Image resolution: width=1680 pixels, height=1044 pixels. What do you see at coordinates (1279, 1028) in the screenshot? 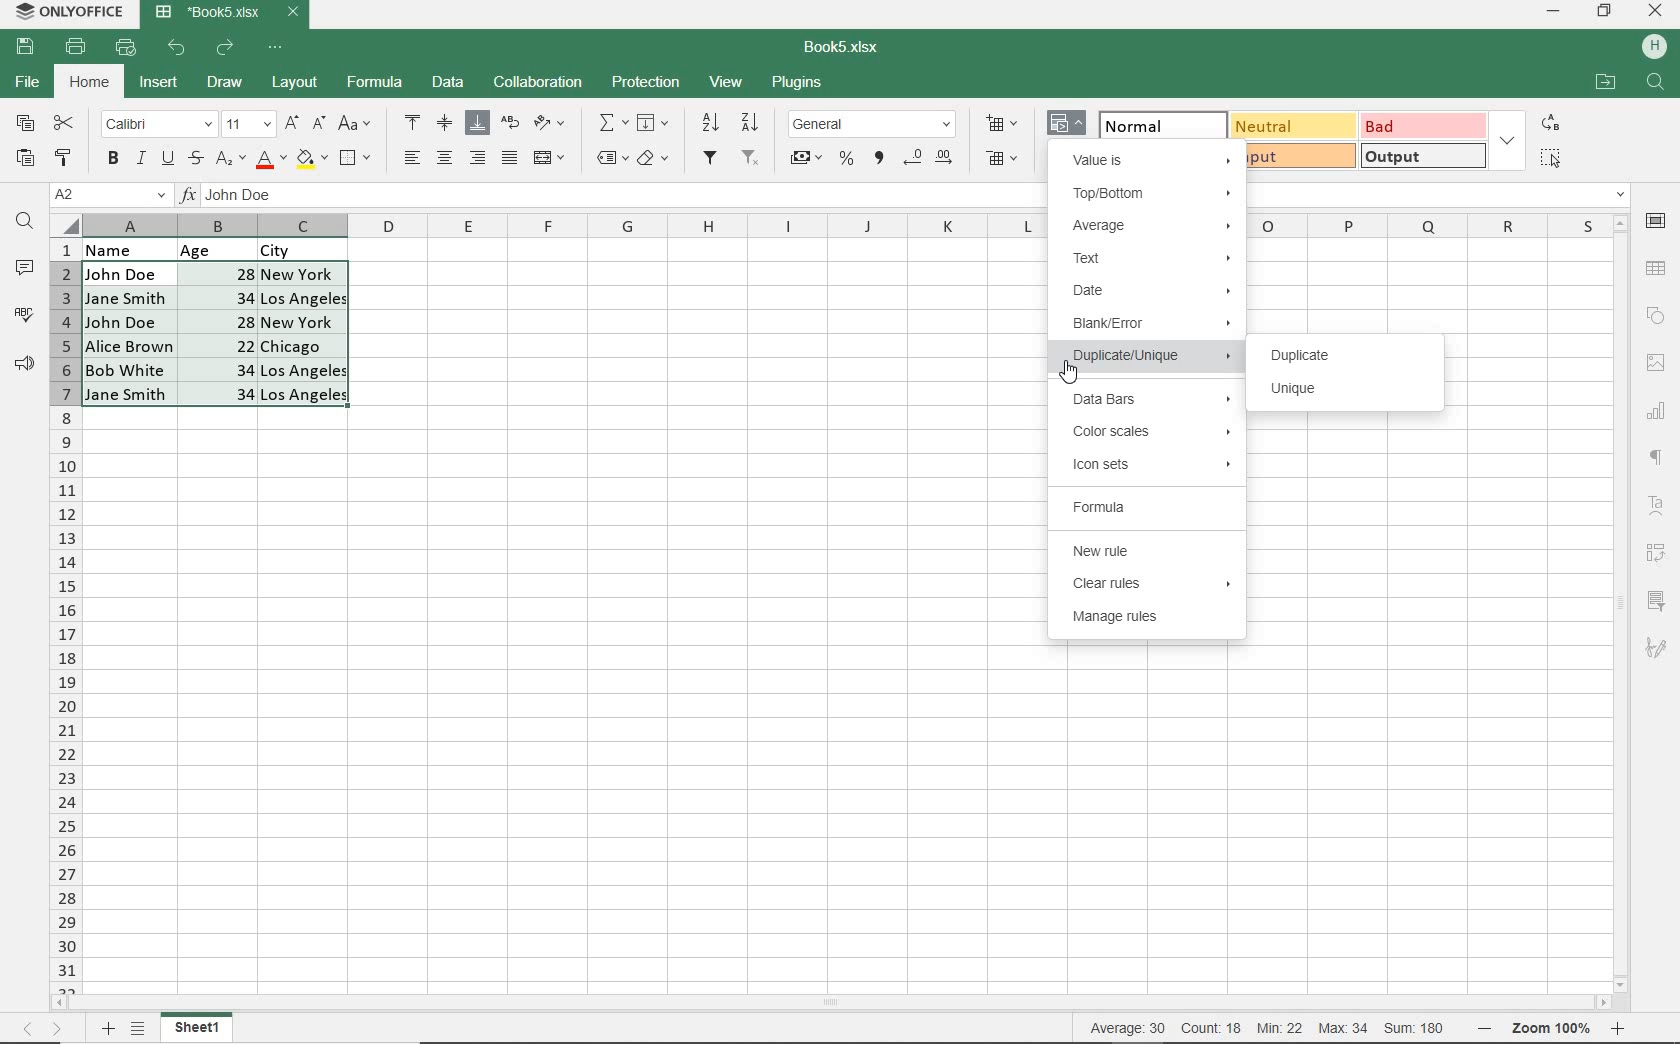
I see `min` at bounding box center [1279, 1028].